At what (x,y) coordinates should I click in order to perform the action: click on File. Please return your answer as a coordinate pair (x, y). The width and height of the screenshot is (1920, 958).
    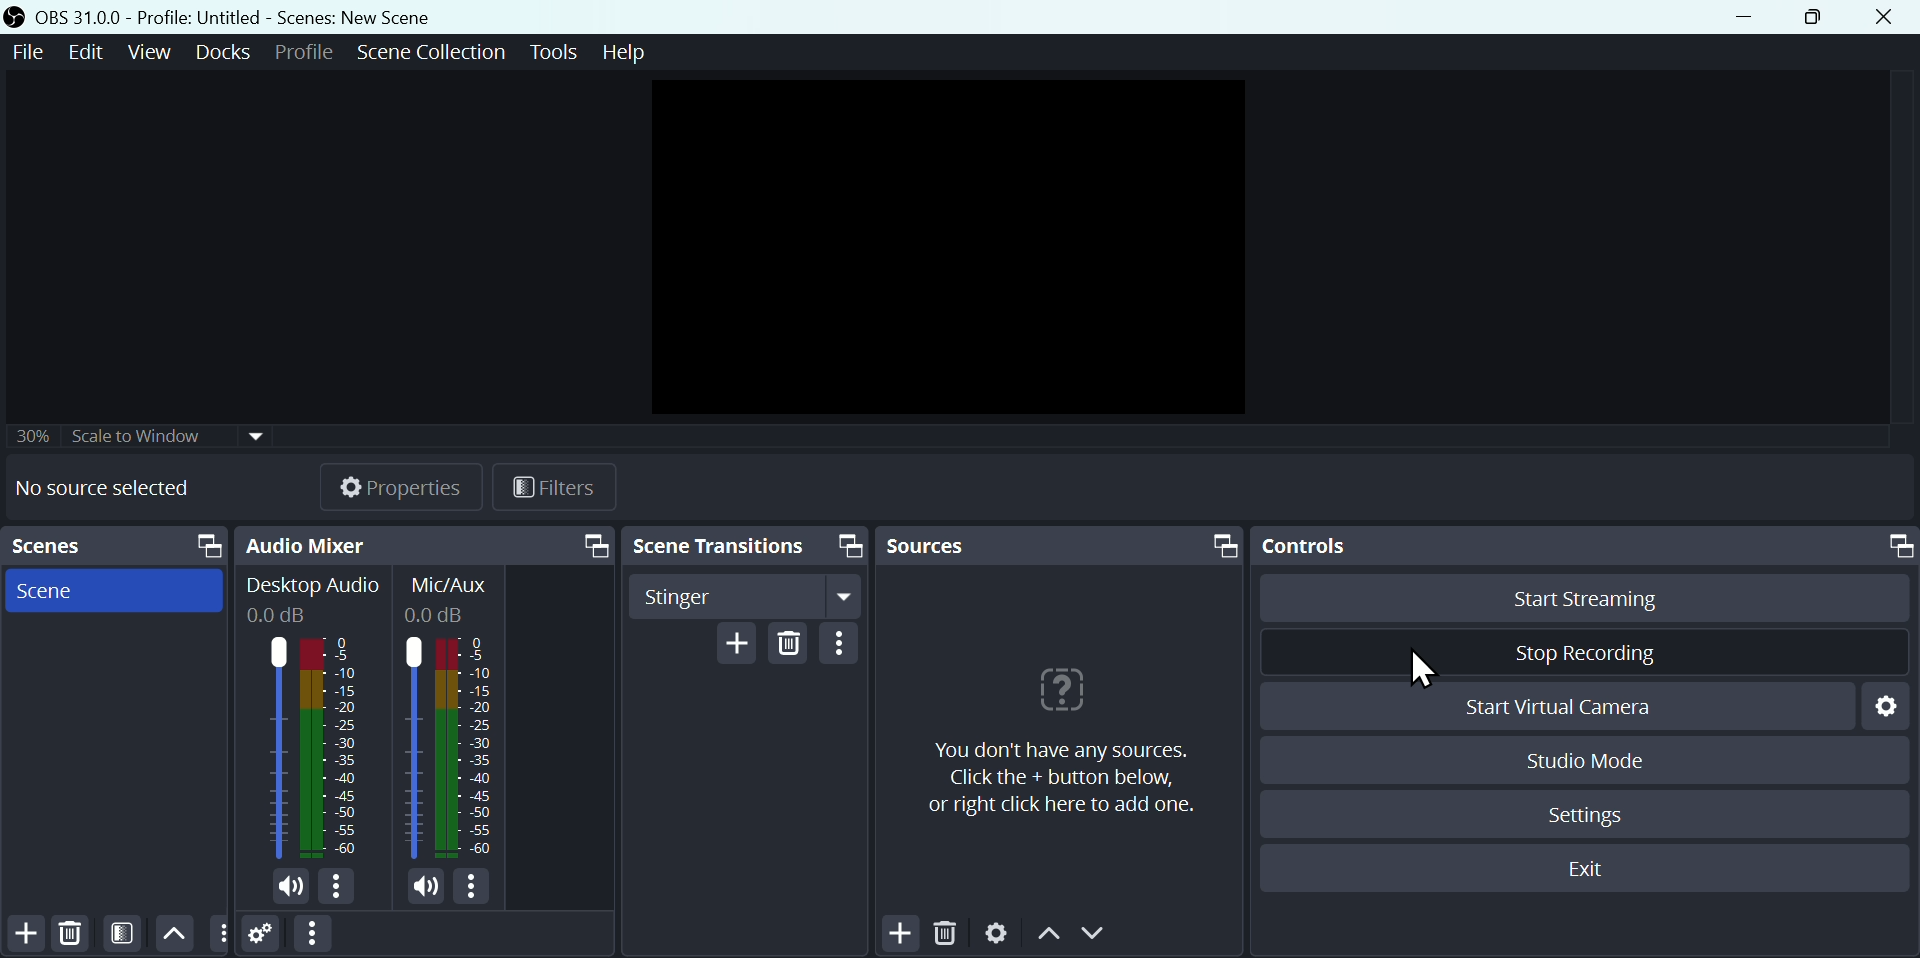
    Looking at the image, I should click on (33, 57).